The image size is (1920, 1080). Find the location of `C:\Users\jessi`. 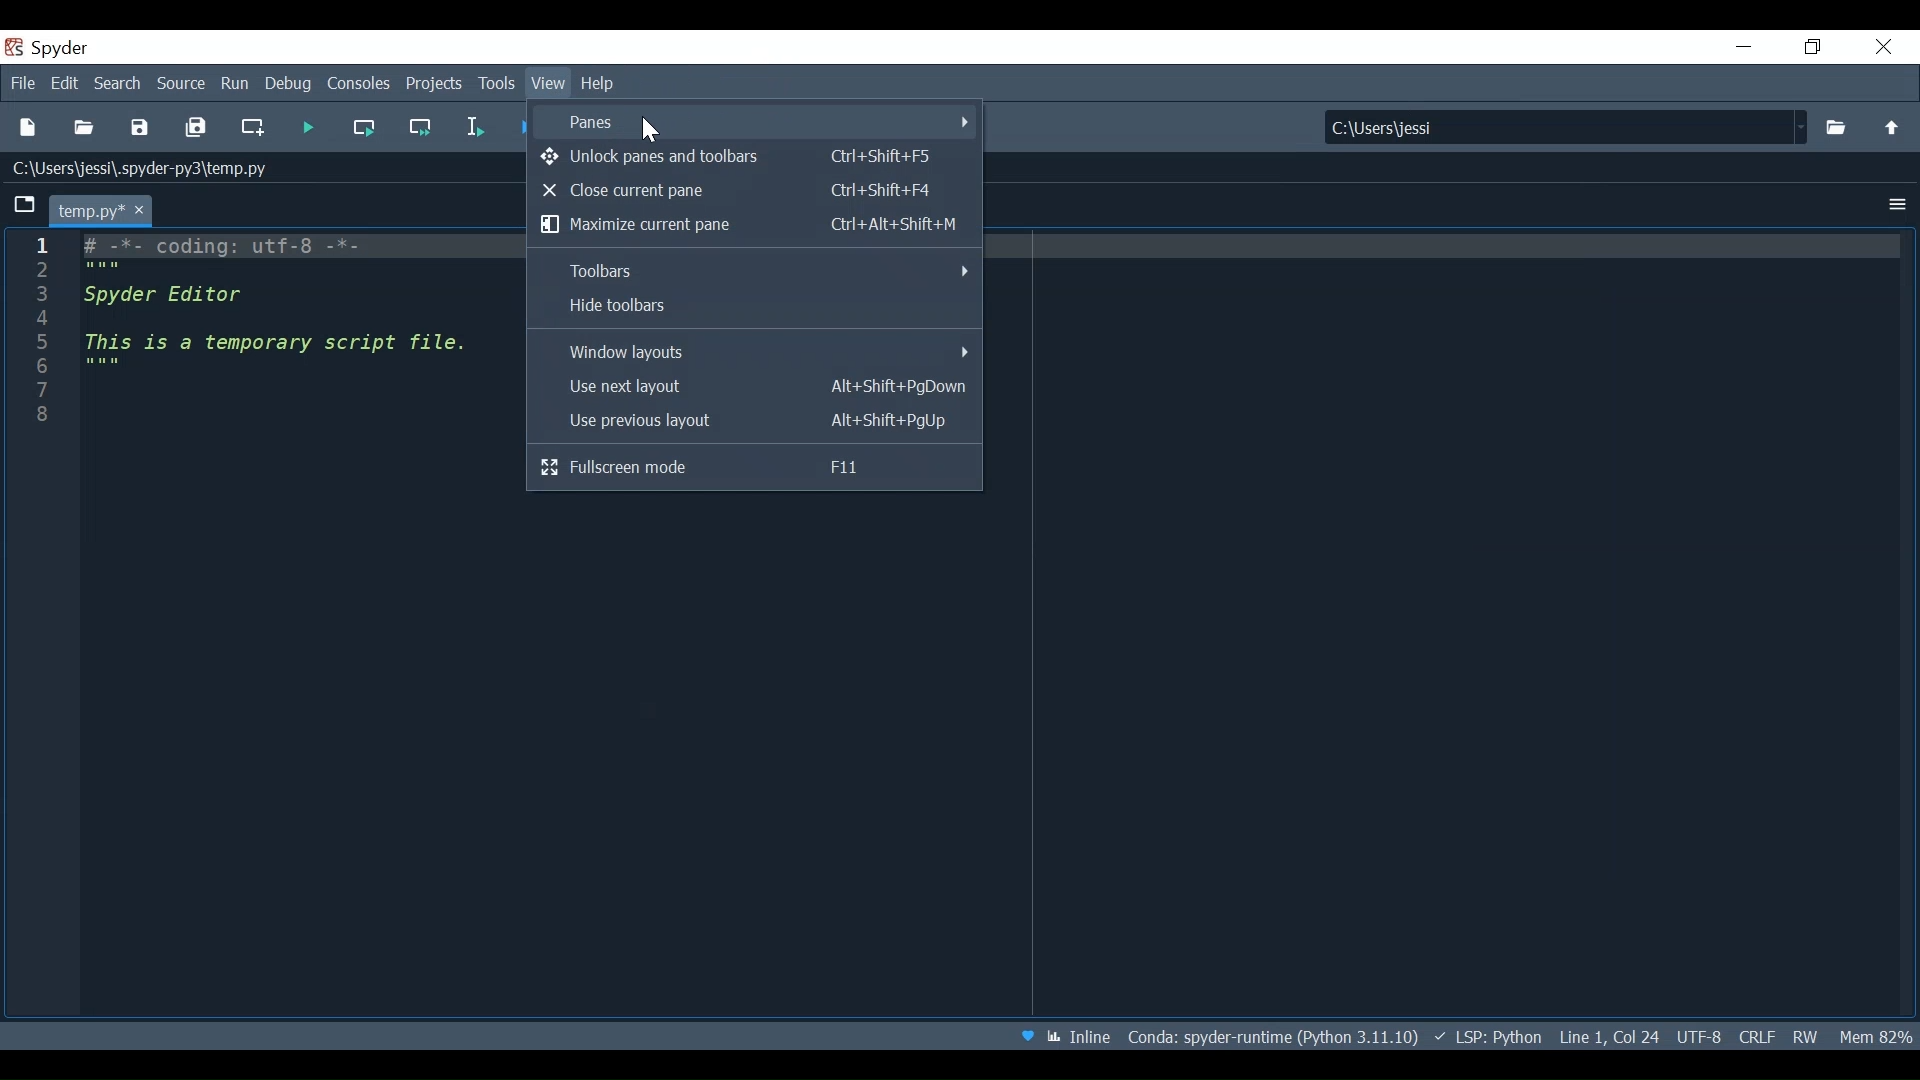

C:\Users\jessi is located at coordinates (1568, 127).